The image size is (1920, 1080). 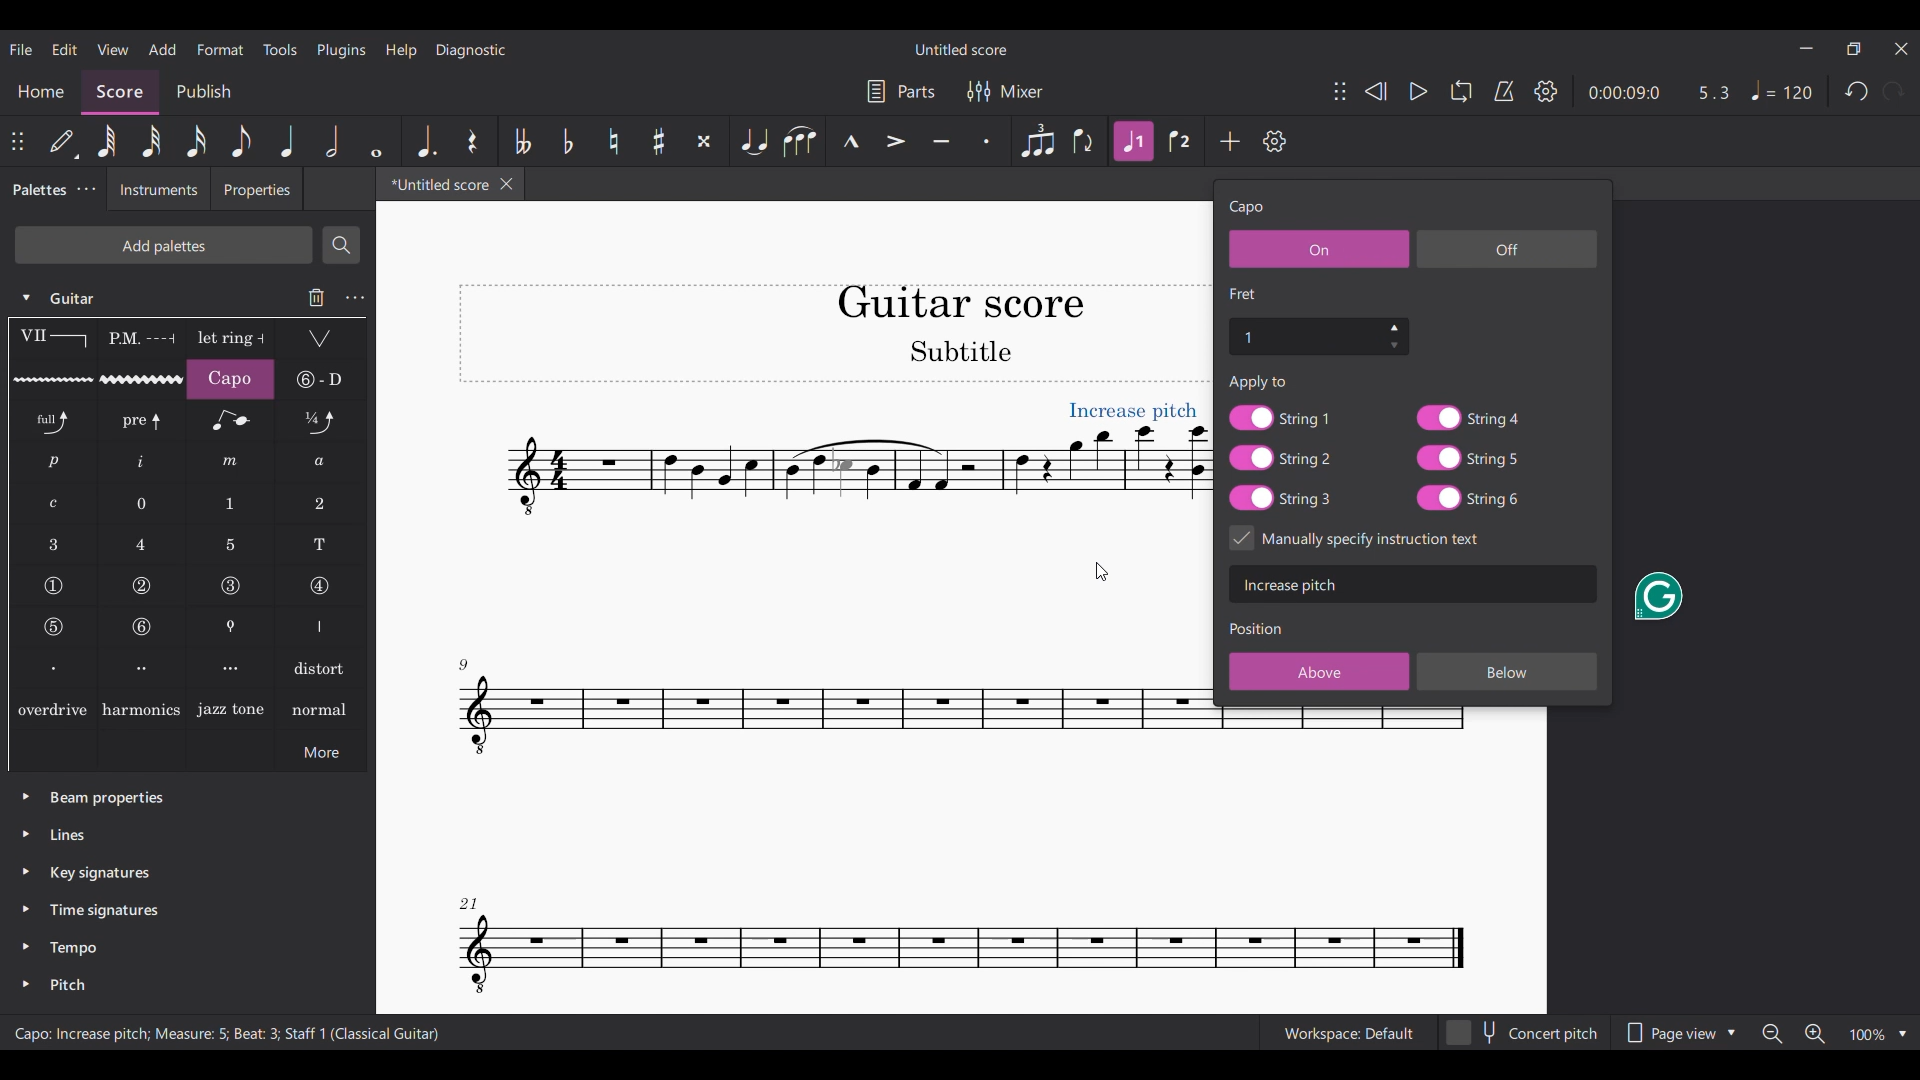 I want to click on Setting title, so click(x=1250, y=208).